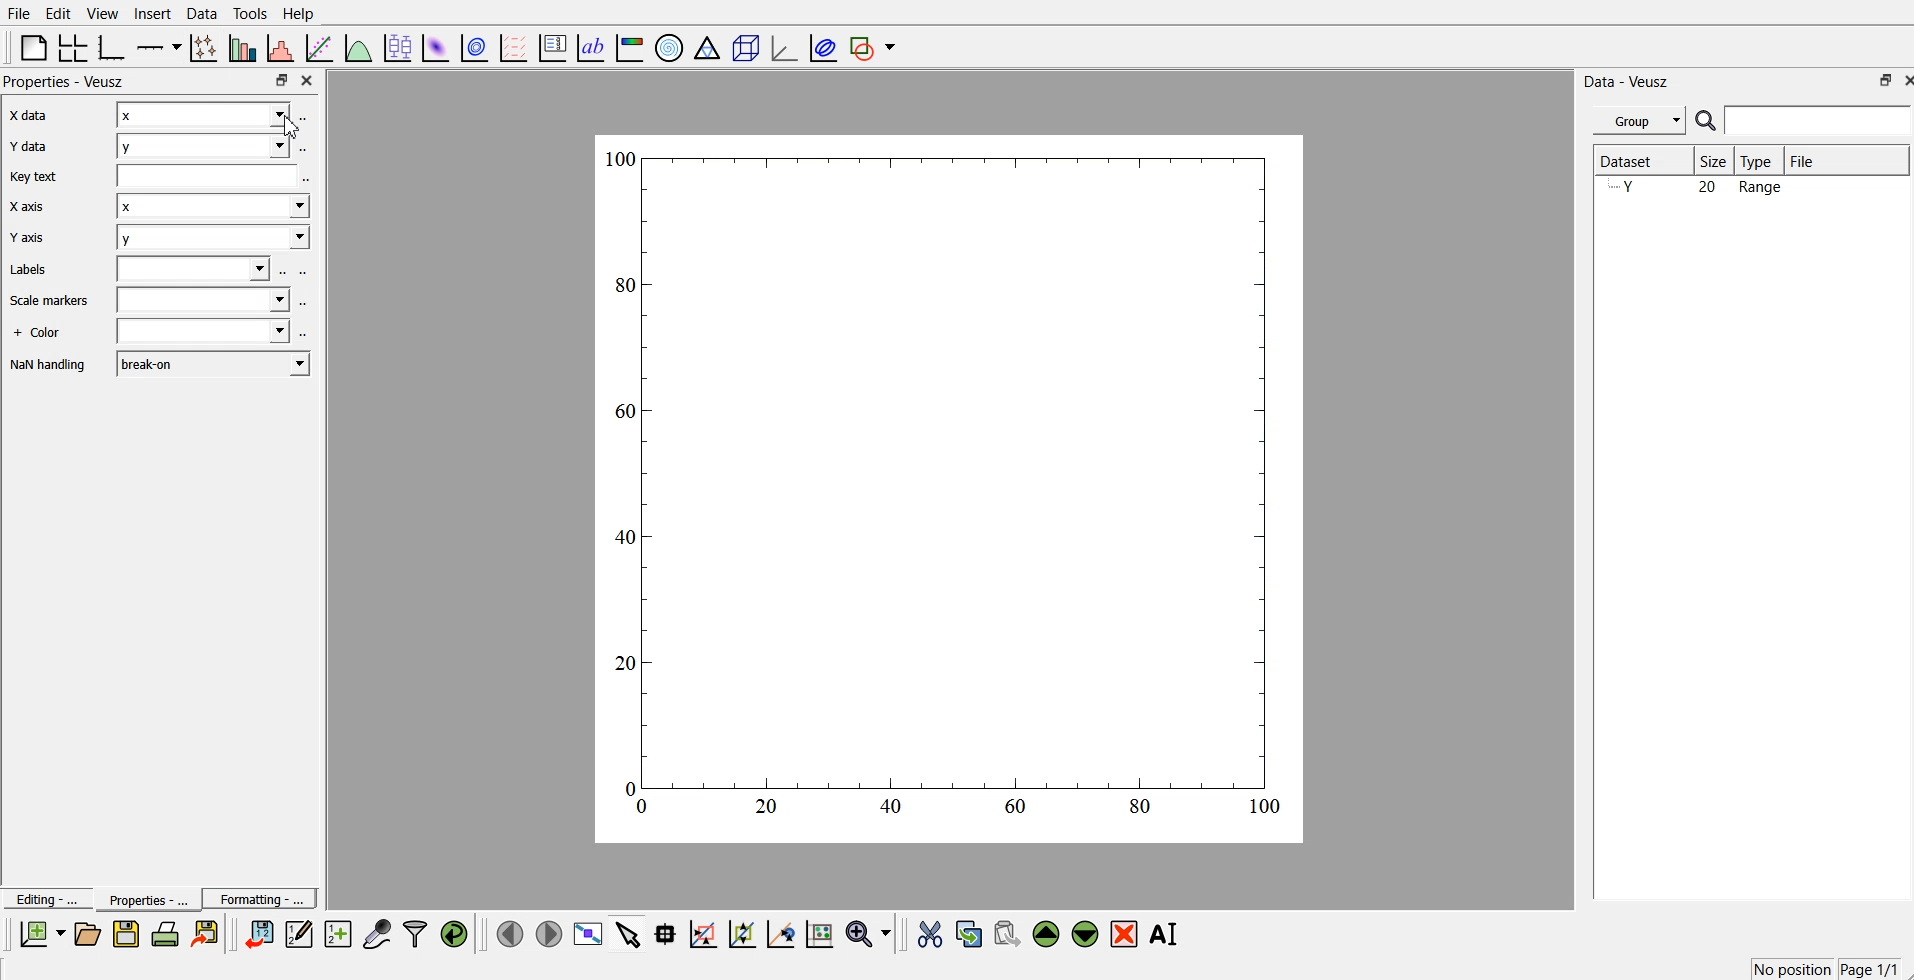  Describe the element at coordinates (201, 117) in the screenshot. I see `x` at that location.